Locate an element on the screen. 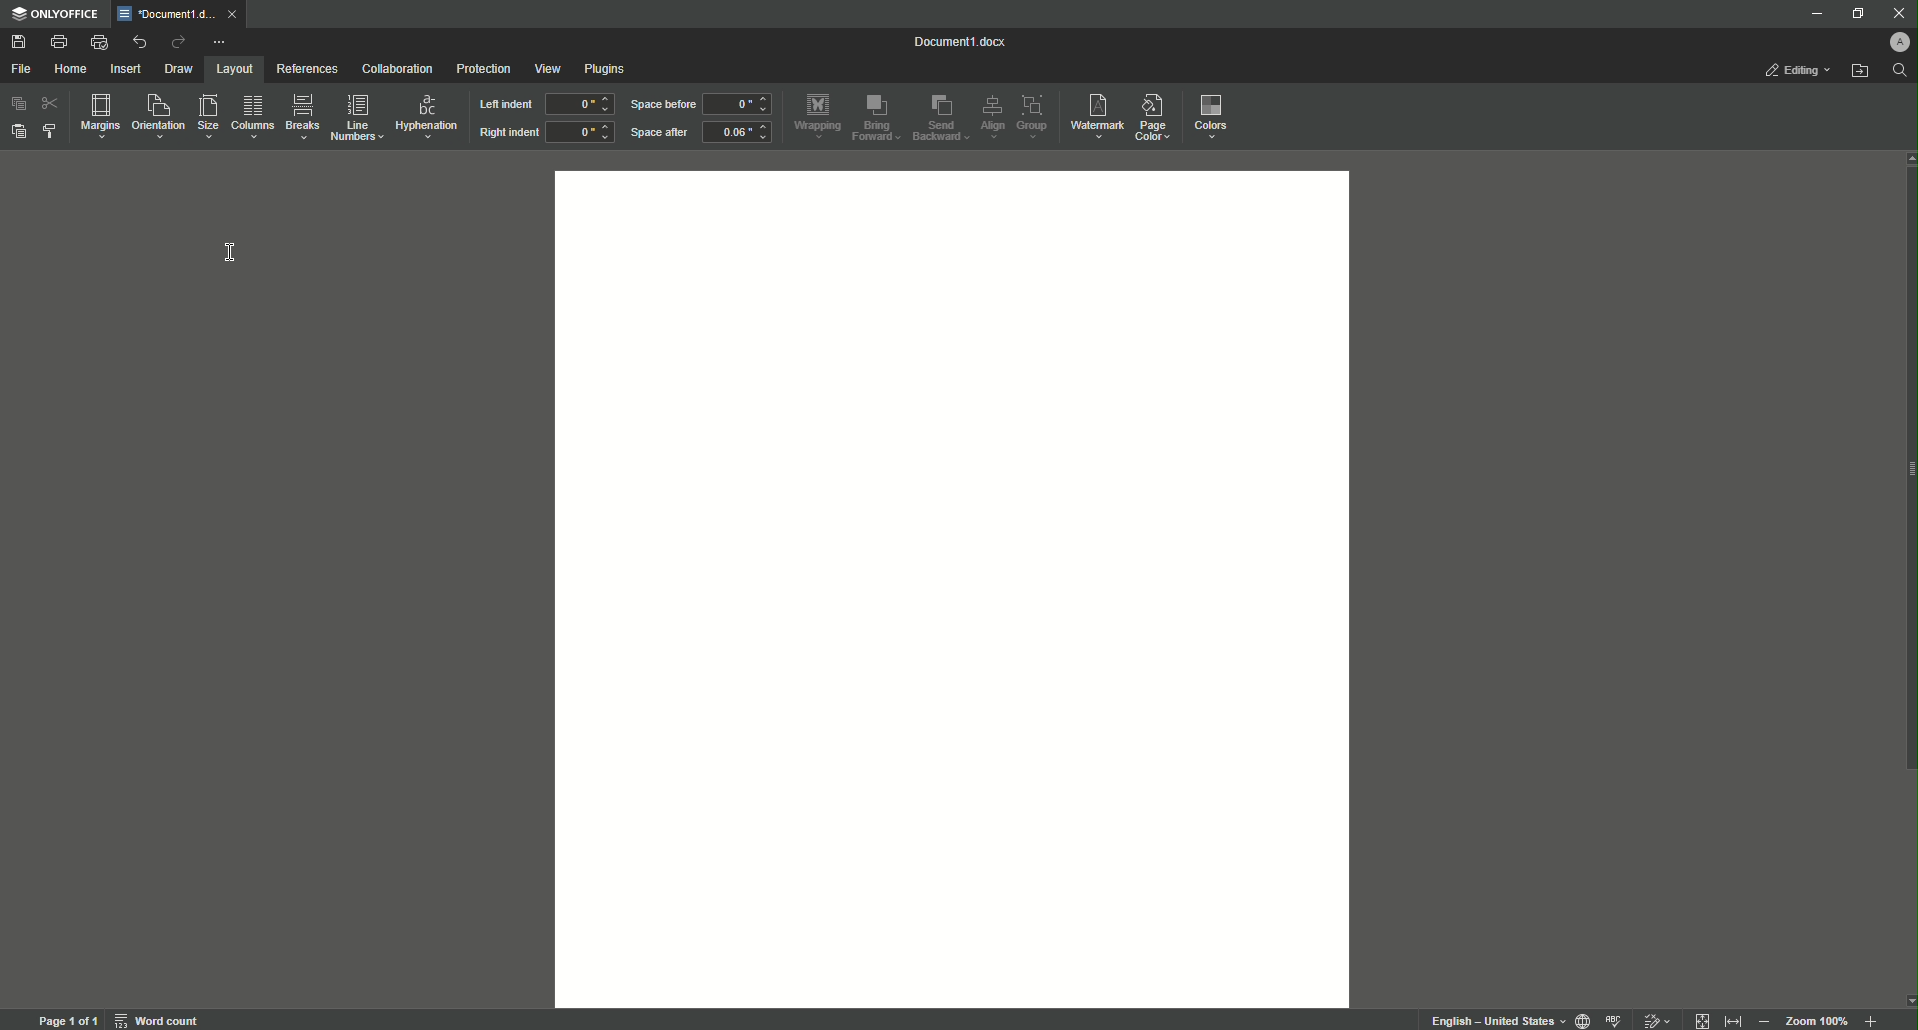 Image resolution: width=1918 pixels, height=1030 pixels. Paste is located at coordinates (20, 134).